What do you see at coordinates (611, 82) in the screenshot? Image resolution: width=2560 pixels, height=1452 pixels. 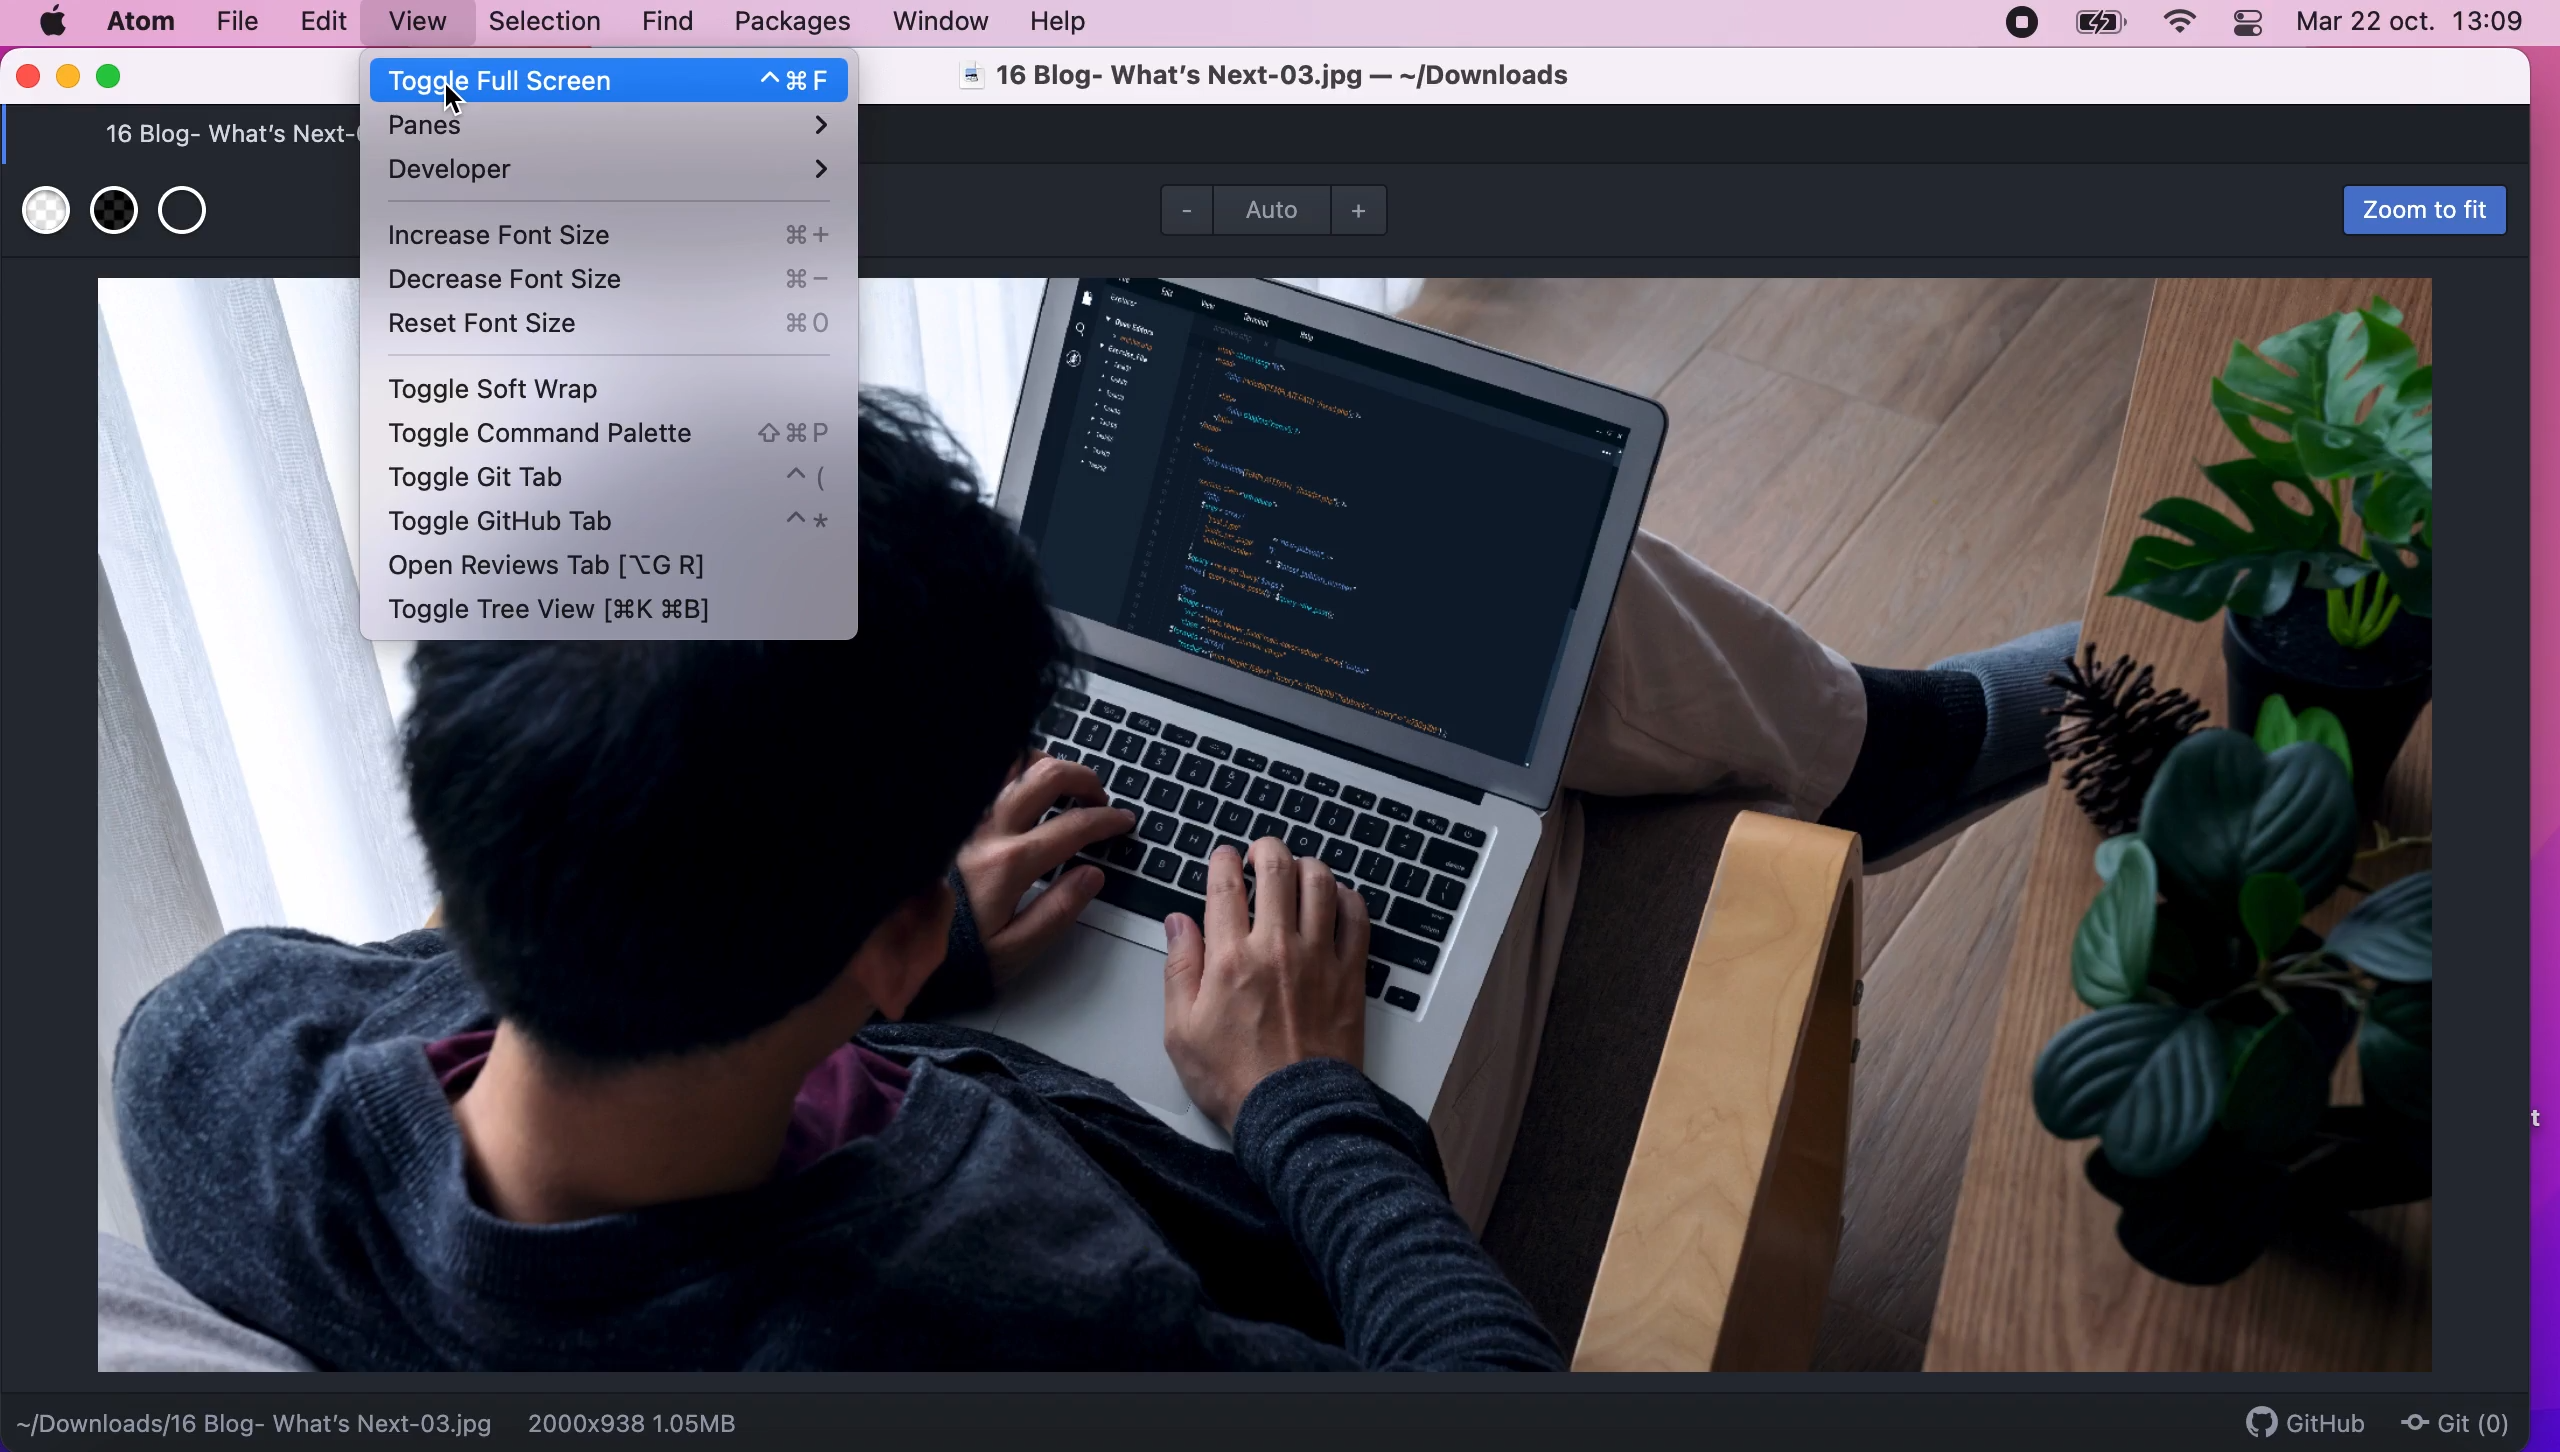 I see `toggle full screen` at bounding box center [611, 82].